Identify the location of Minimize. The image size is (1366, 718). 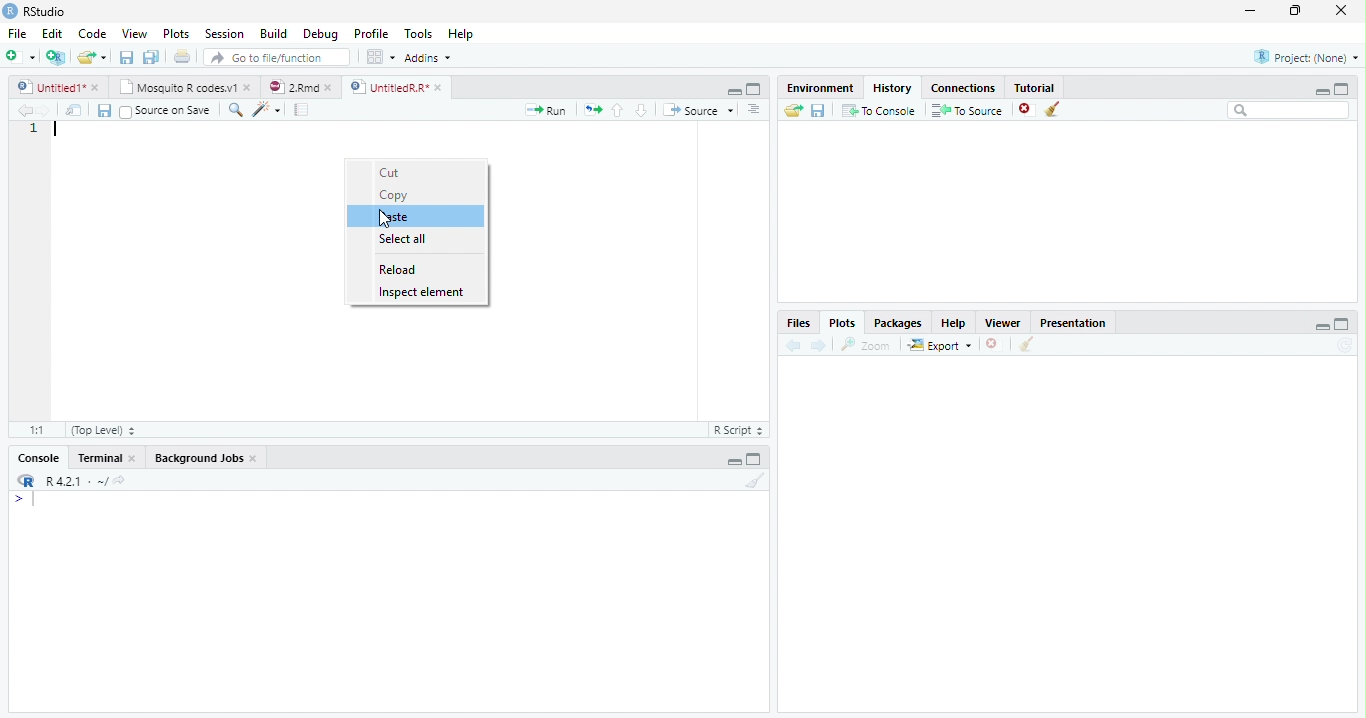
(731, 460).